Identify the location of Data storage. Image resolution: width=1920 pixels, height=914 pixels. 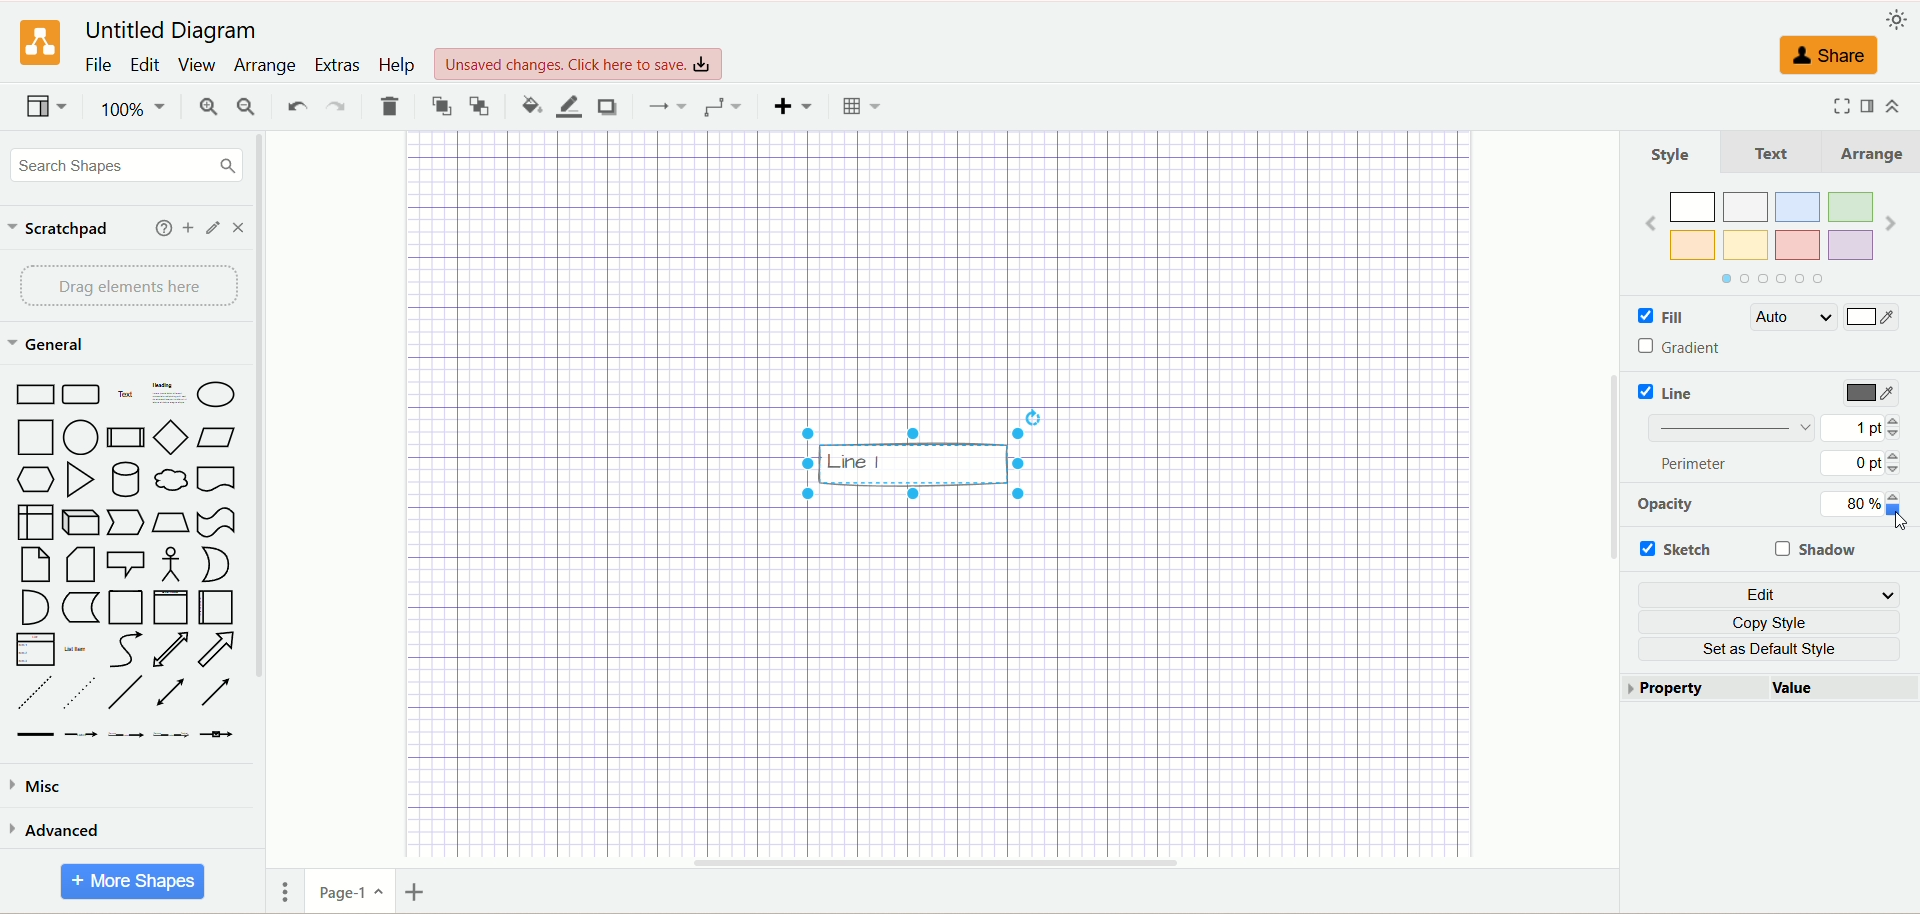
(80, 608).